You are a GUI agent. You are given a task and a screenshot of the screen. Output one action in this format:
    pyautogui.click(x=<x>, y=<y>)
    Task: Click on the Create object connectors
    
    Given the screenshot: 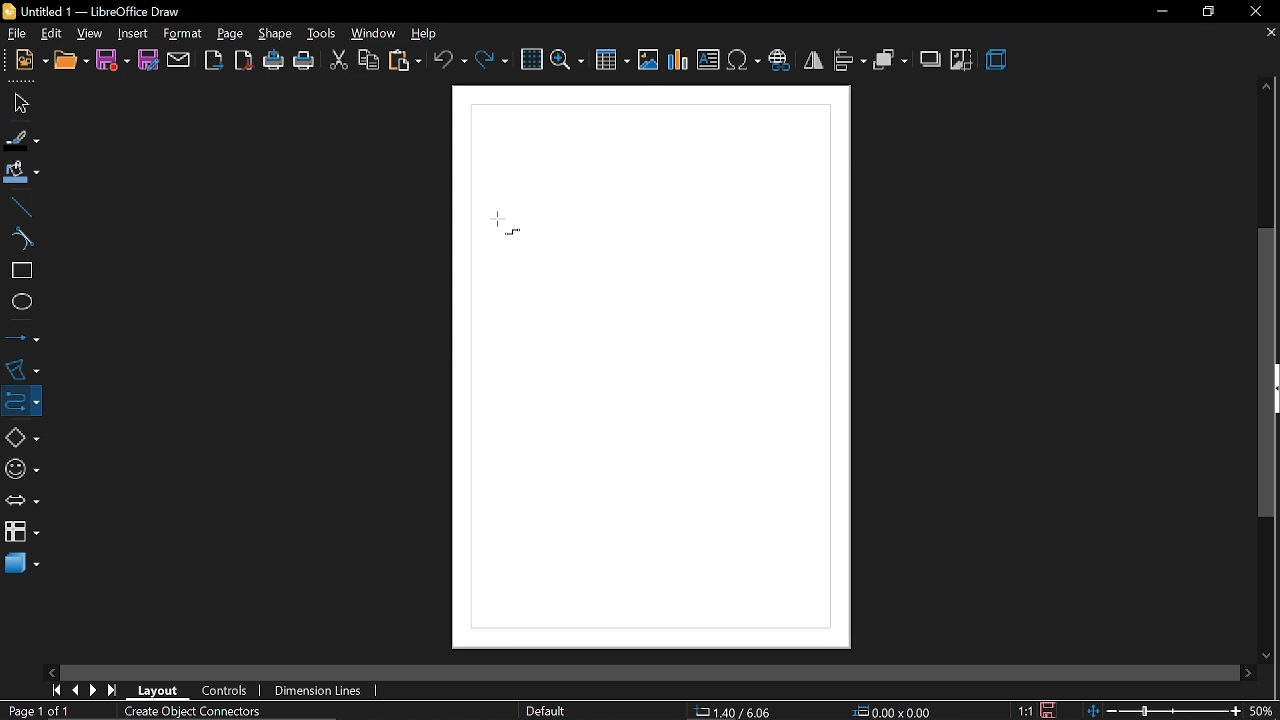 What is the action you would take?
    pyautogui.click(x=188, y=710)
    